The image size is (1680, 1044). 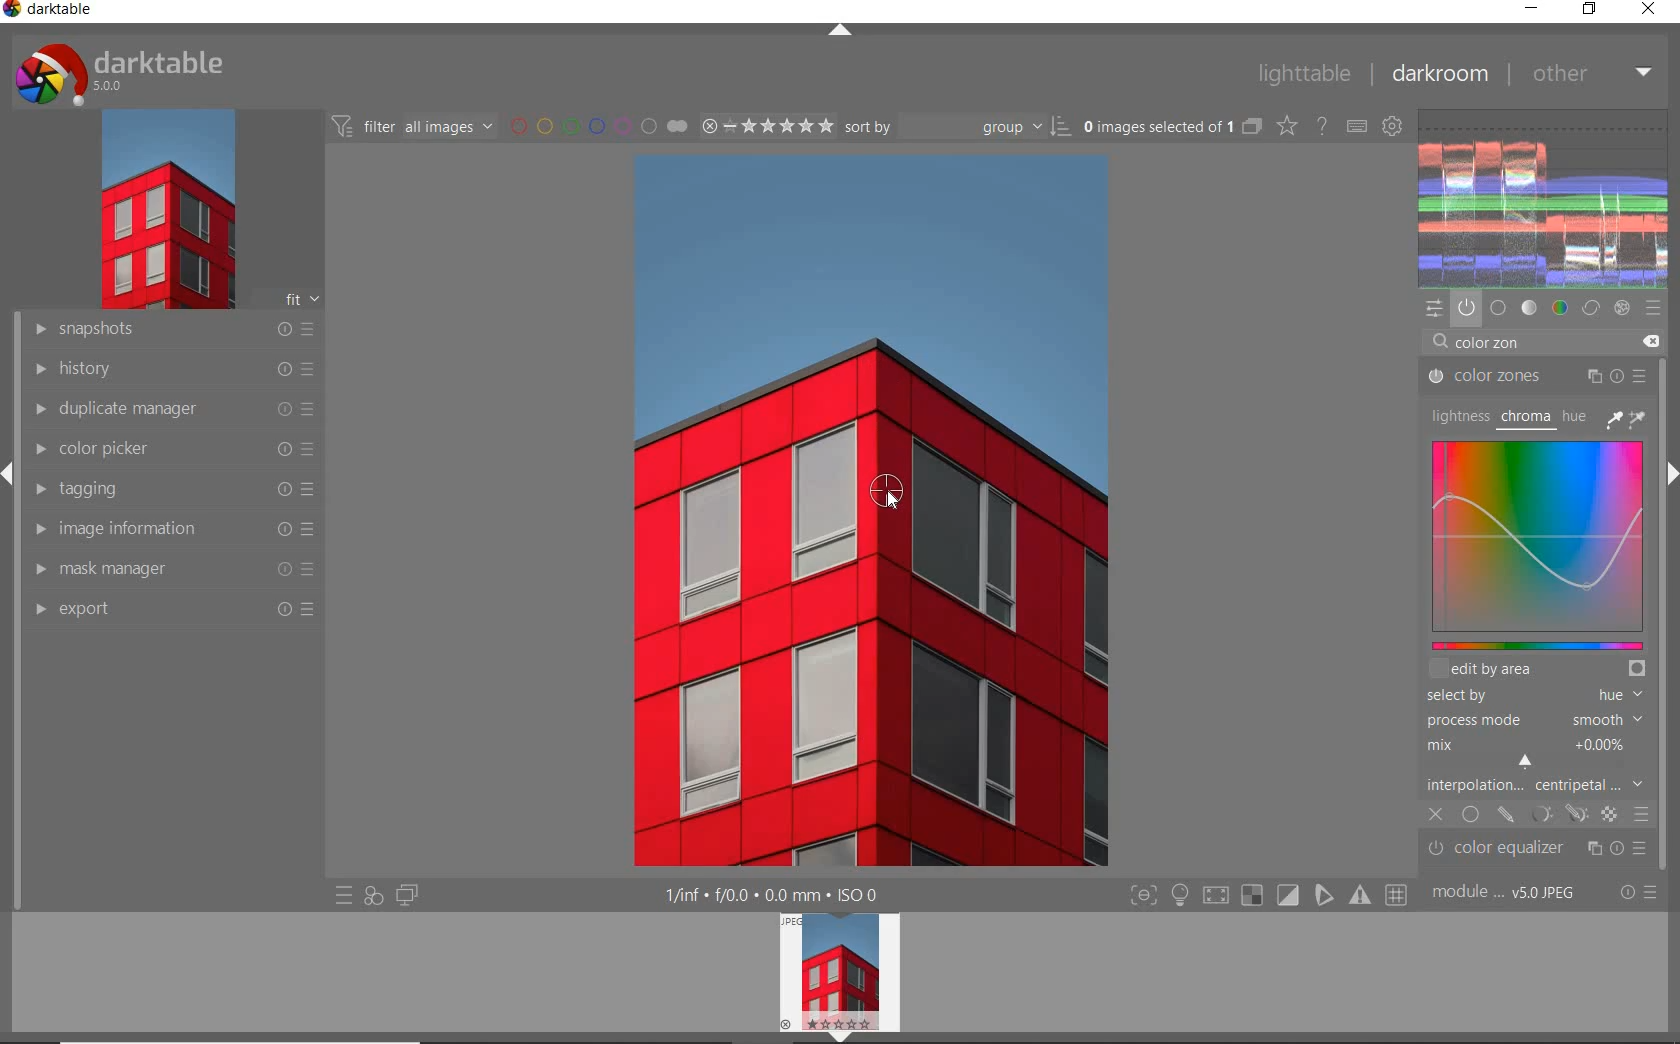 What do you see at coordinates (168, 411) in the screenshot?
I see `duplicate manager` at bounding box center [168, 411].